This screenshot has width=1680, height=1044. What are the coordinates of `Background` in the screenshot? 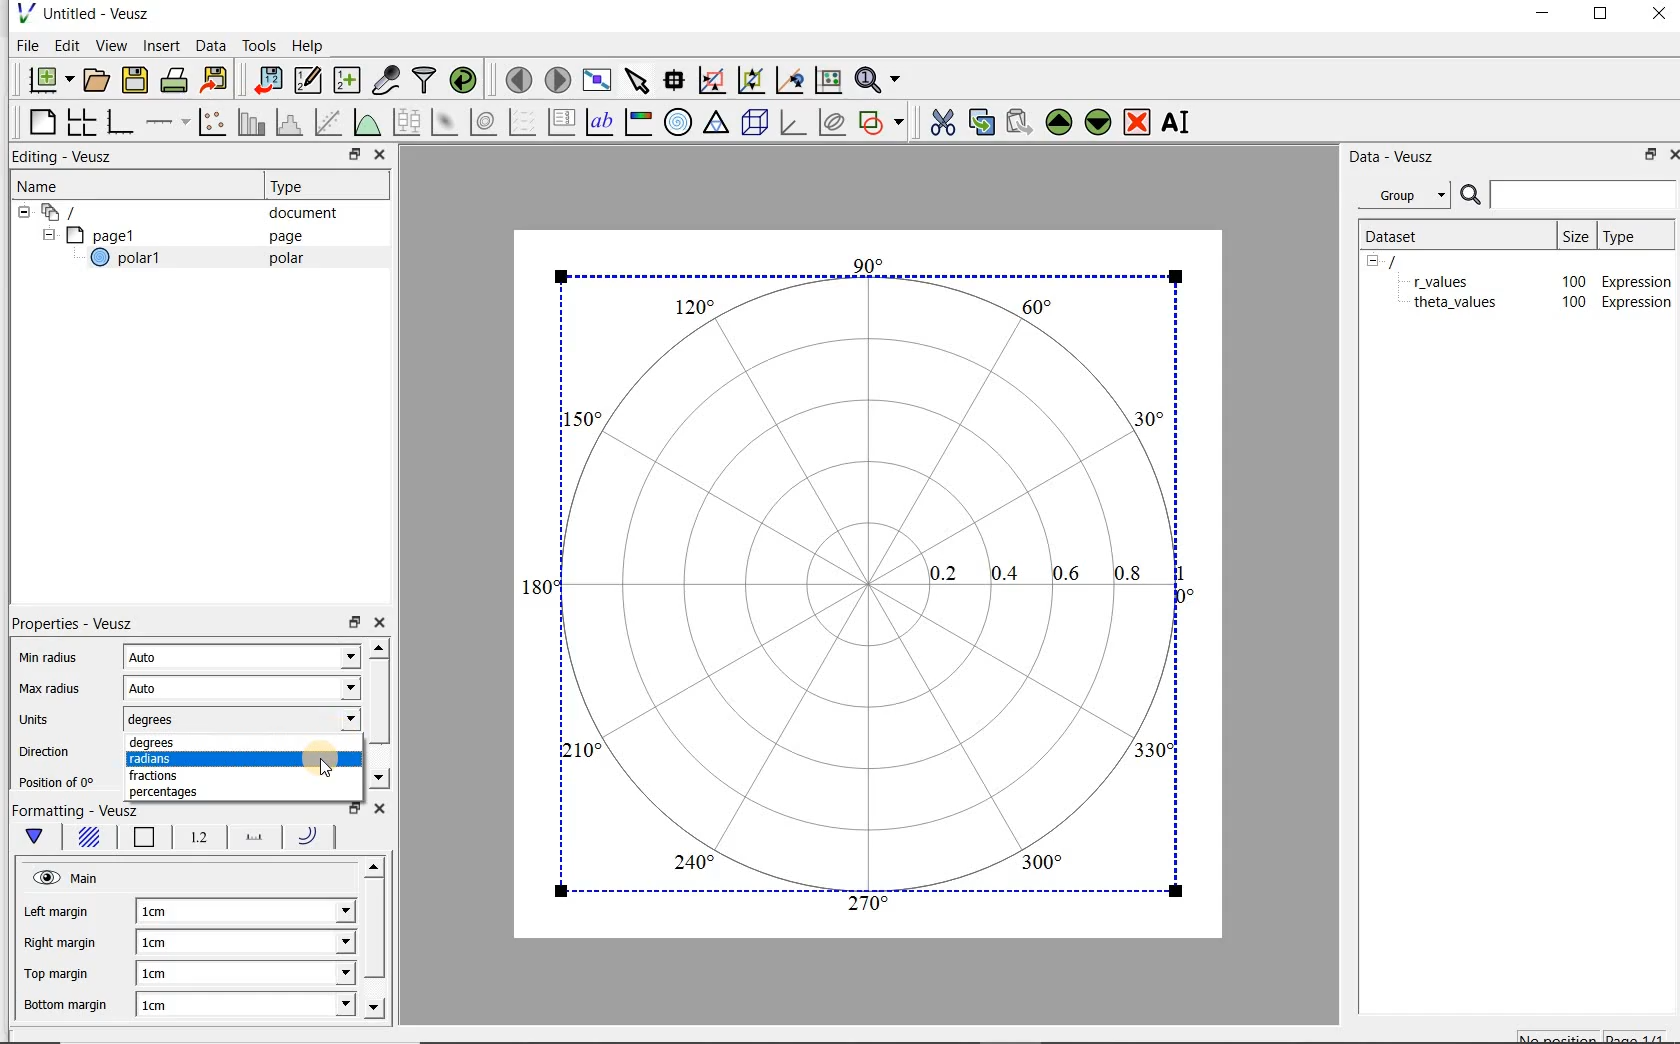 It's located at (90, 837).